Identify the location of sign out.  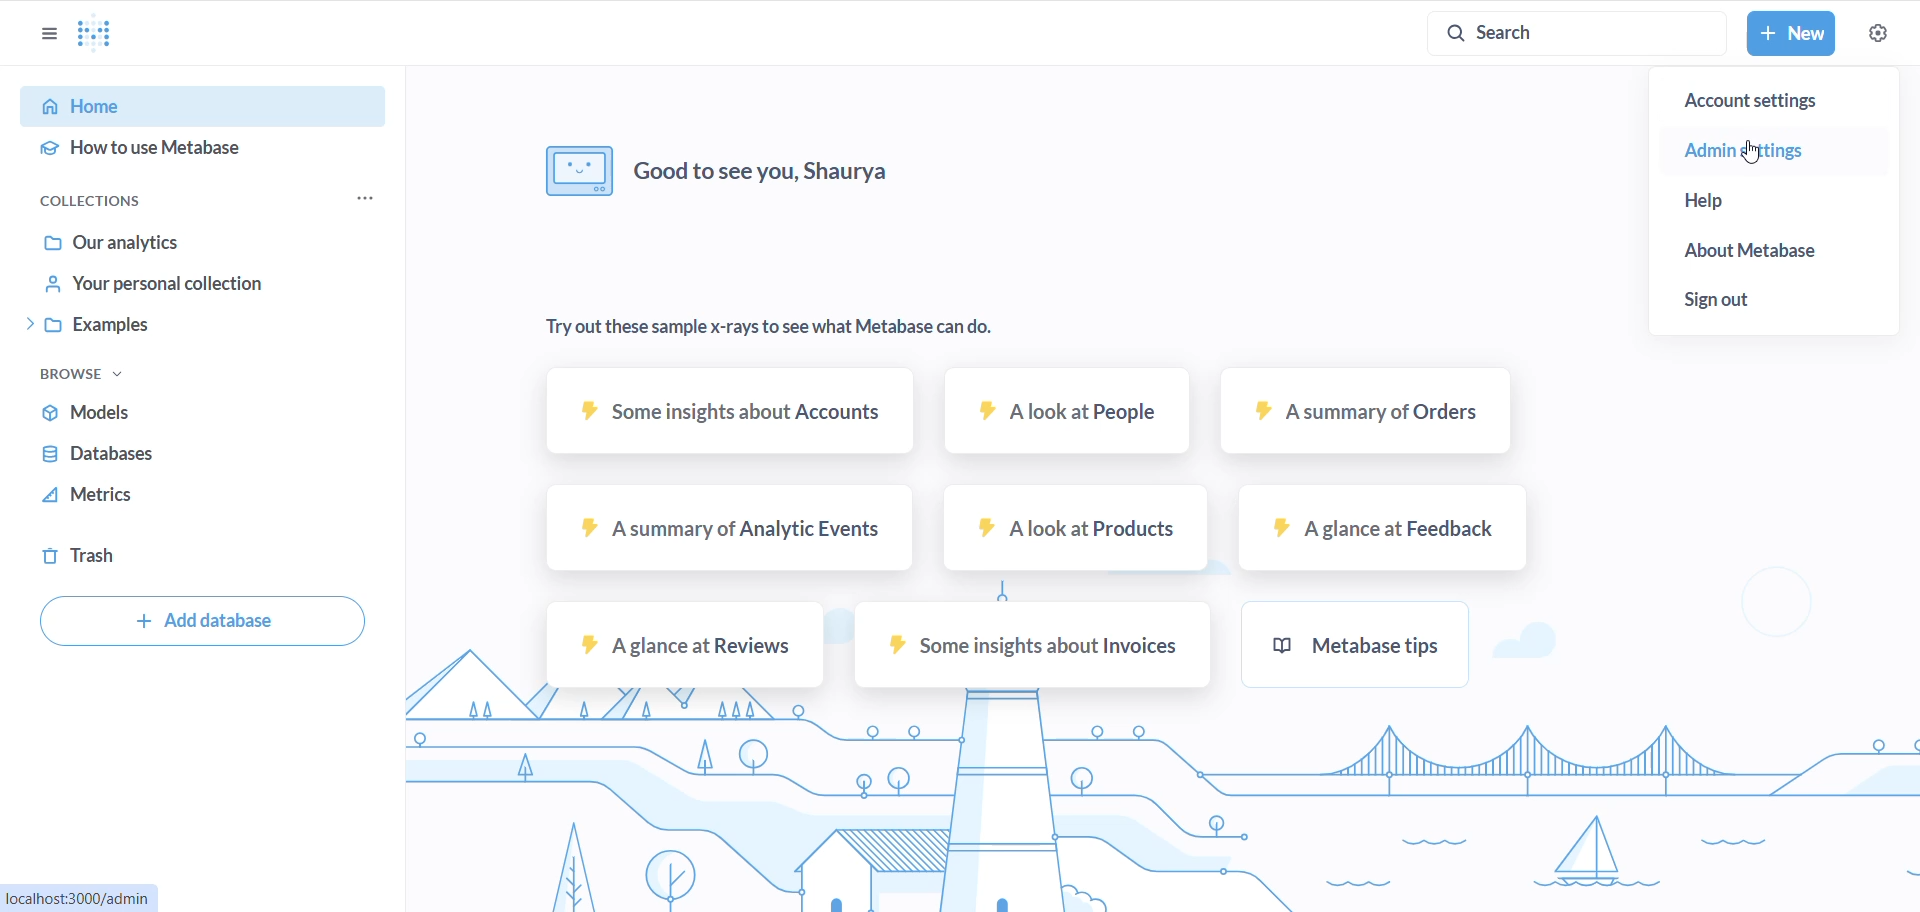
(1736, 301).